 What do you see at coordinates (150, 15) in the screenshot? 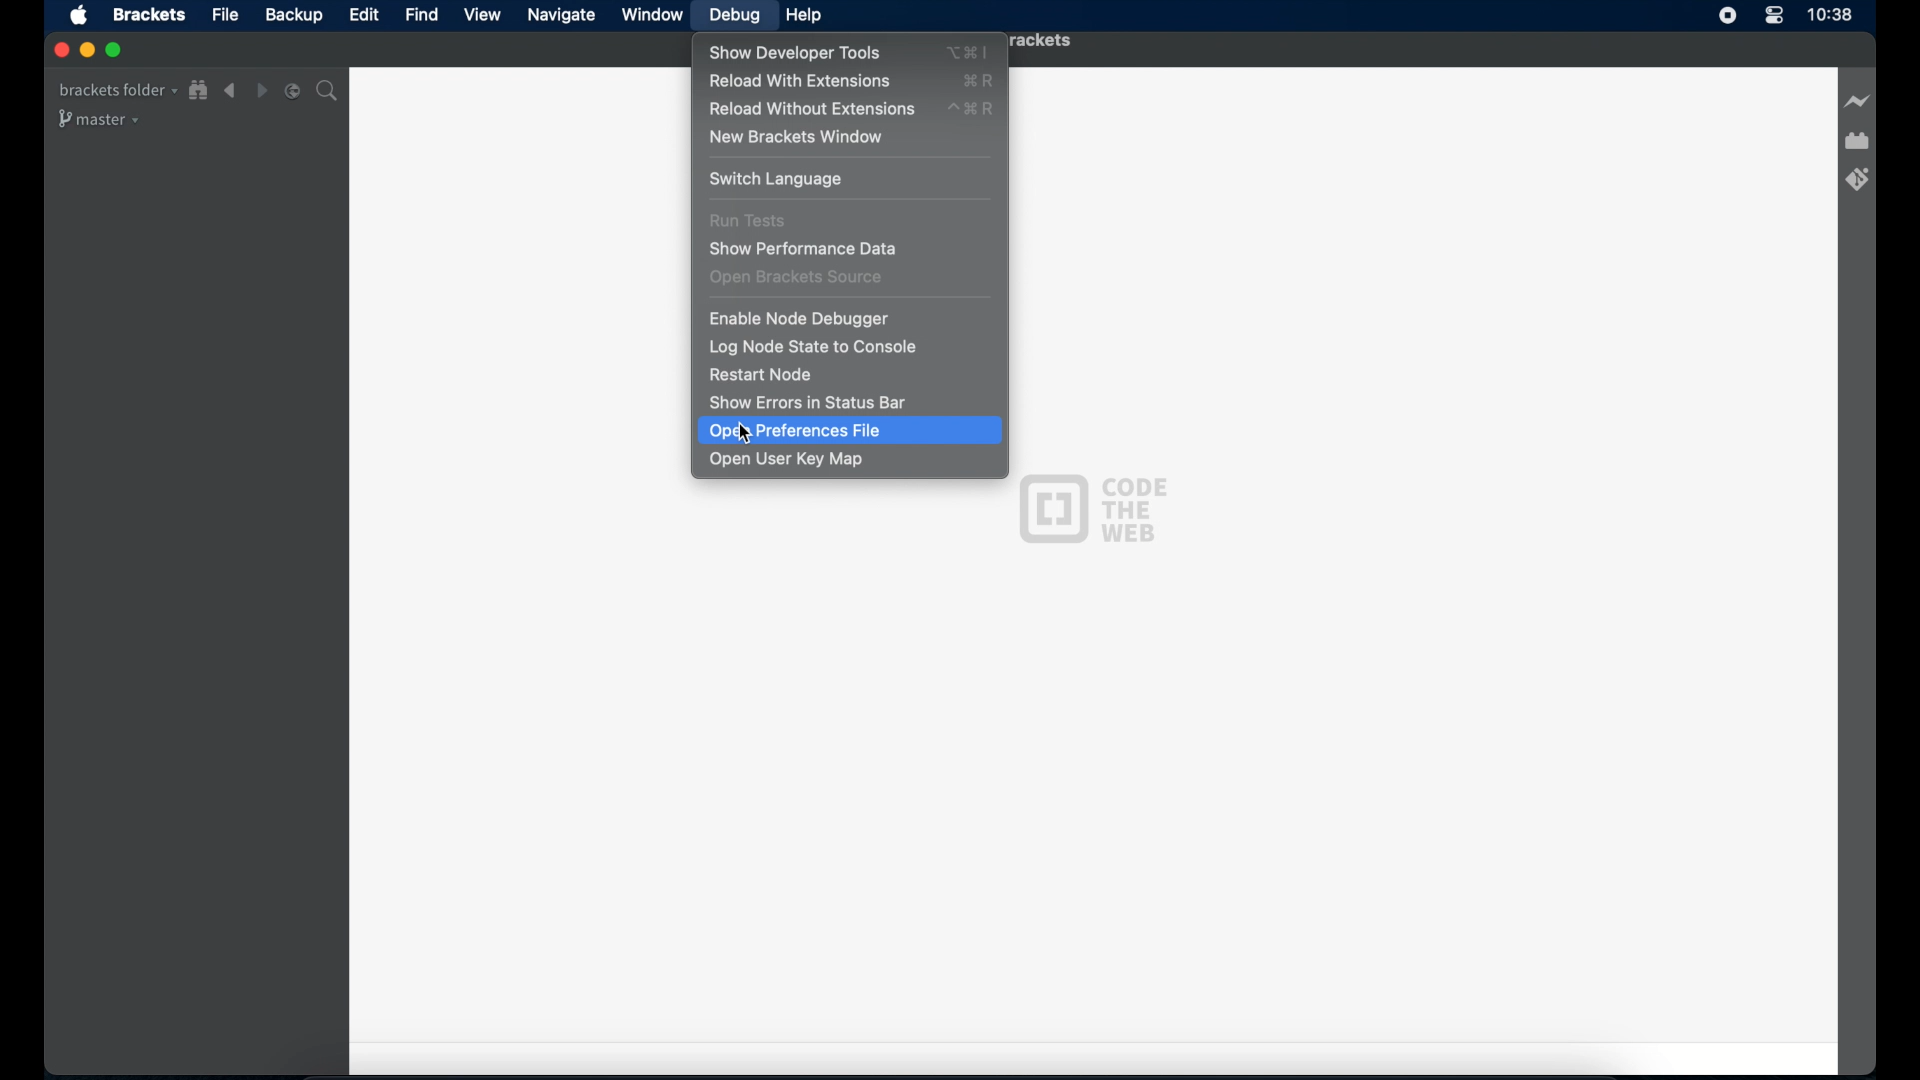
I see `brackets` at bounding box center [150, 15].